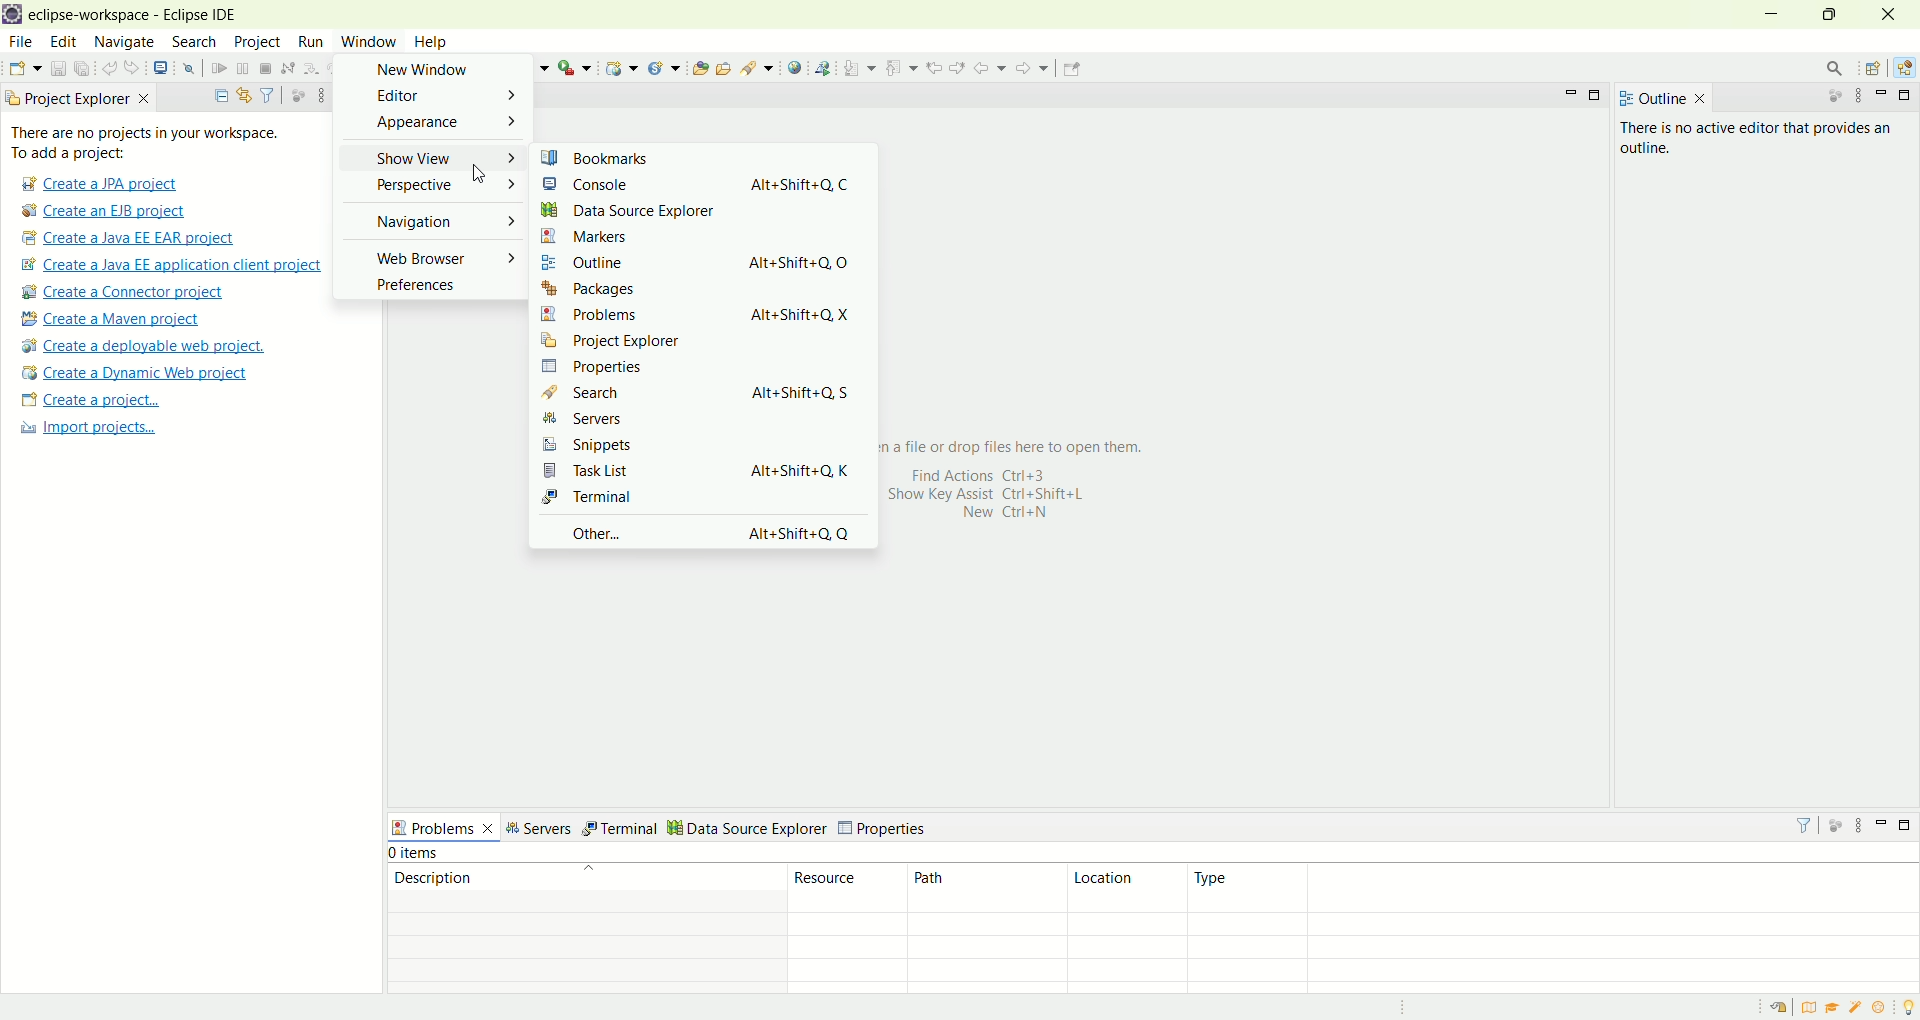 The height and width of the screenshot is (1020, 1920). What do you see at coordinates (1247, 889) in the screenshot?
I see `type` at bounding box center [1247, 889].